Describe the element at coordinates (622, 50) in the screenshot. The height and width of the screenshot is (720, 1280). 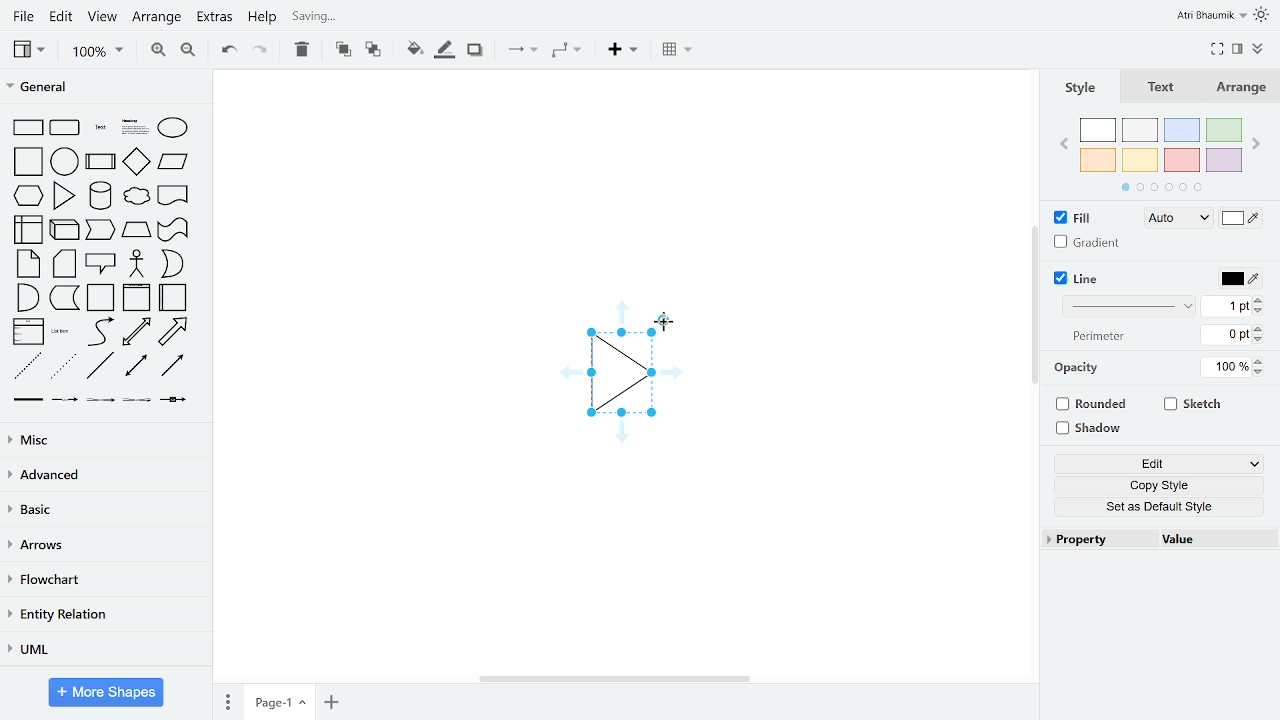
I see `insert` at that location.